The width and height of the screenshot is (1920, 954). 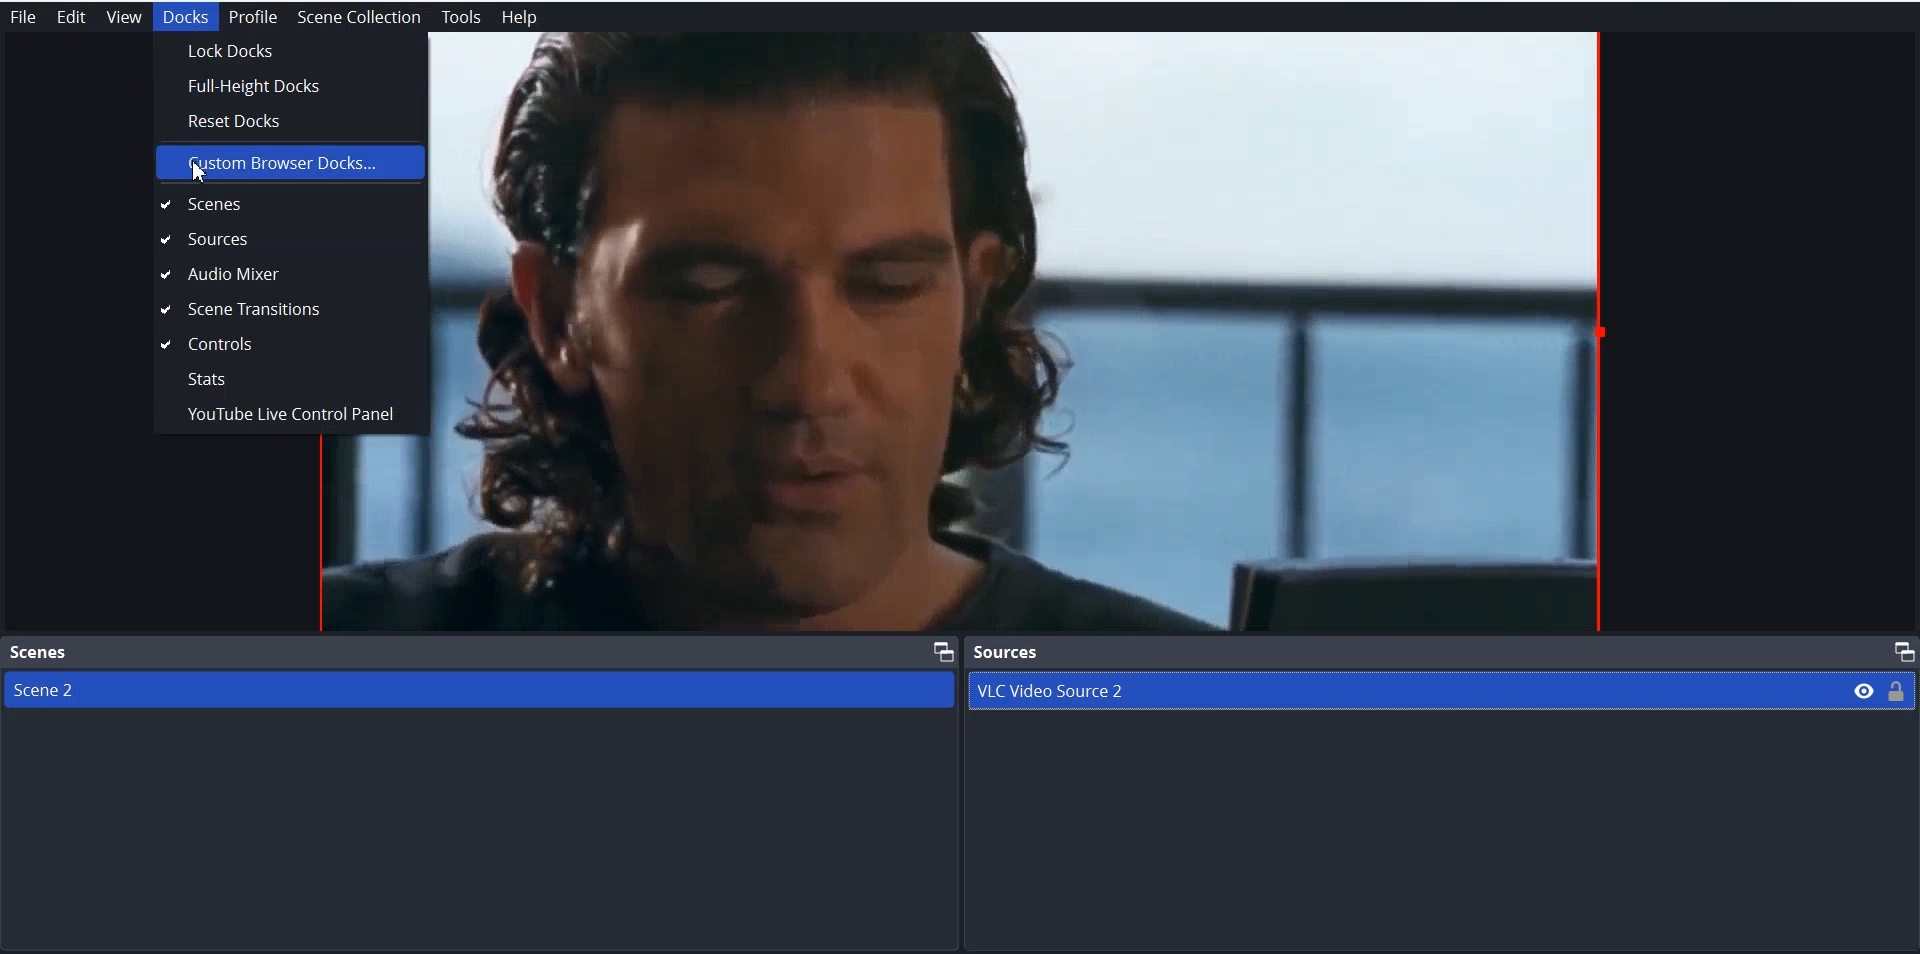 What do you see at coordinates (941, 653) in the screenshot?
I see `Maximize` at bounding box center [941, 653].